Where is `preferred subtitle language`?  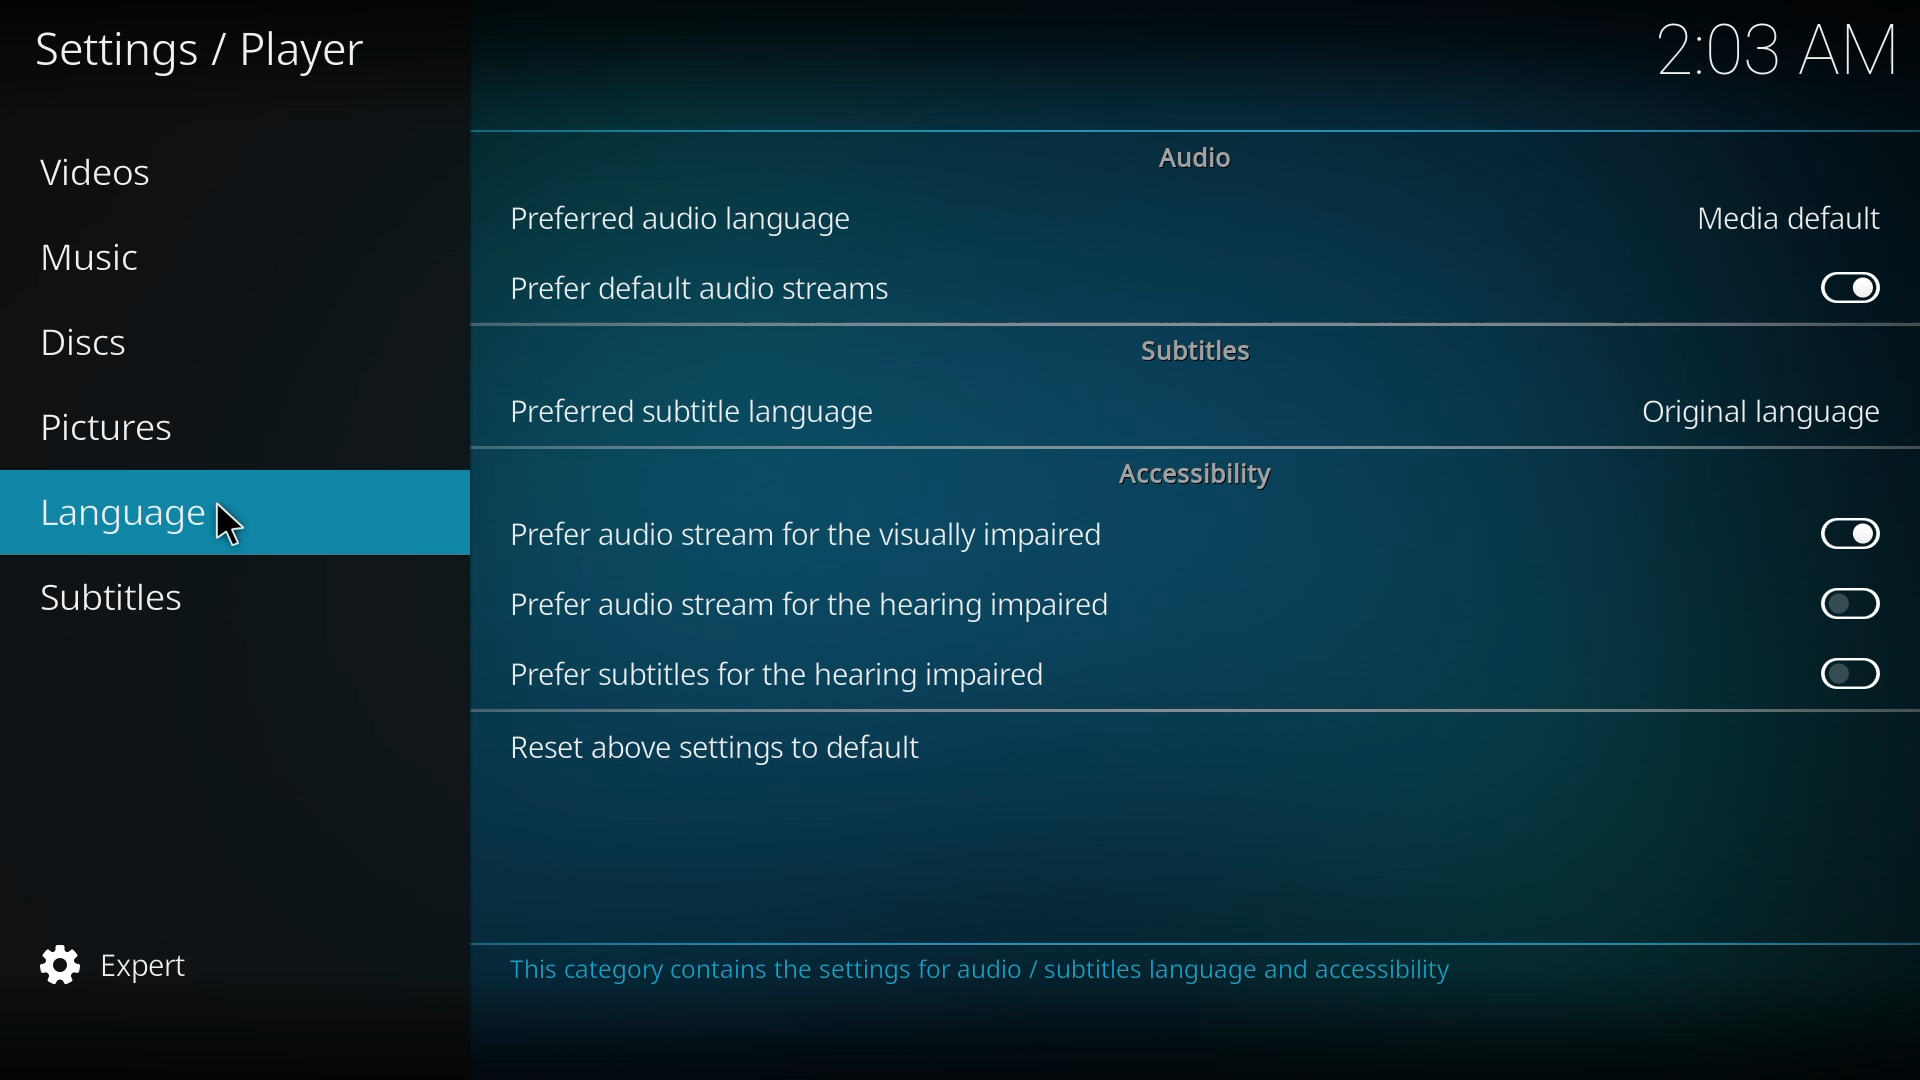
preferred subtitle language is located at coordinates (702, 410).